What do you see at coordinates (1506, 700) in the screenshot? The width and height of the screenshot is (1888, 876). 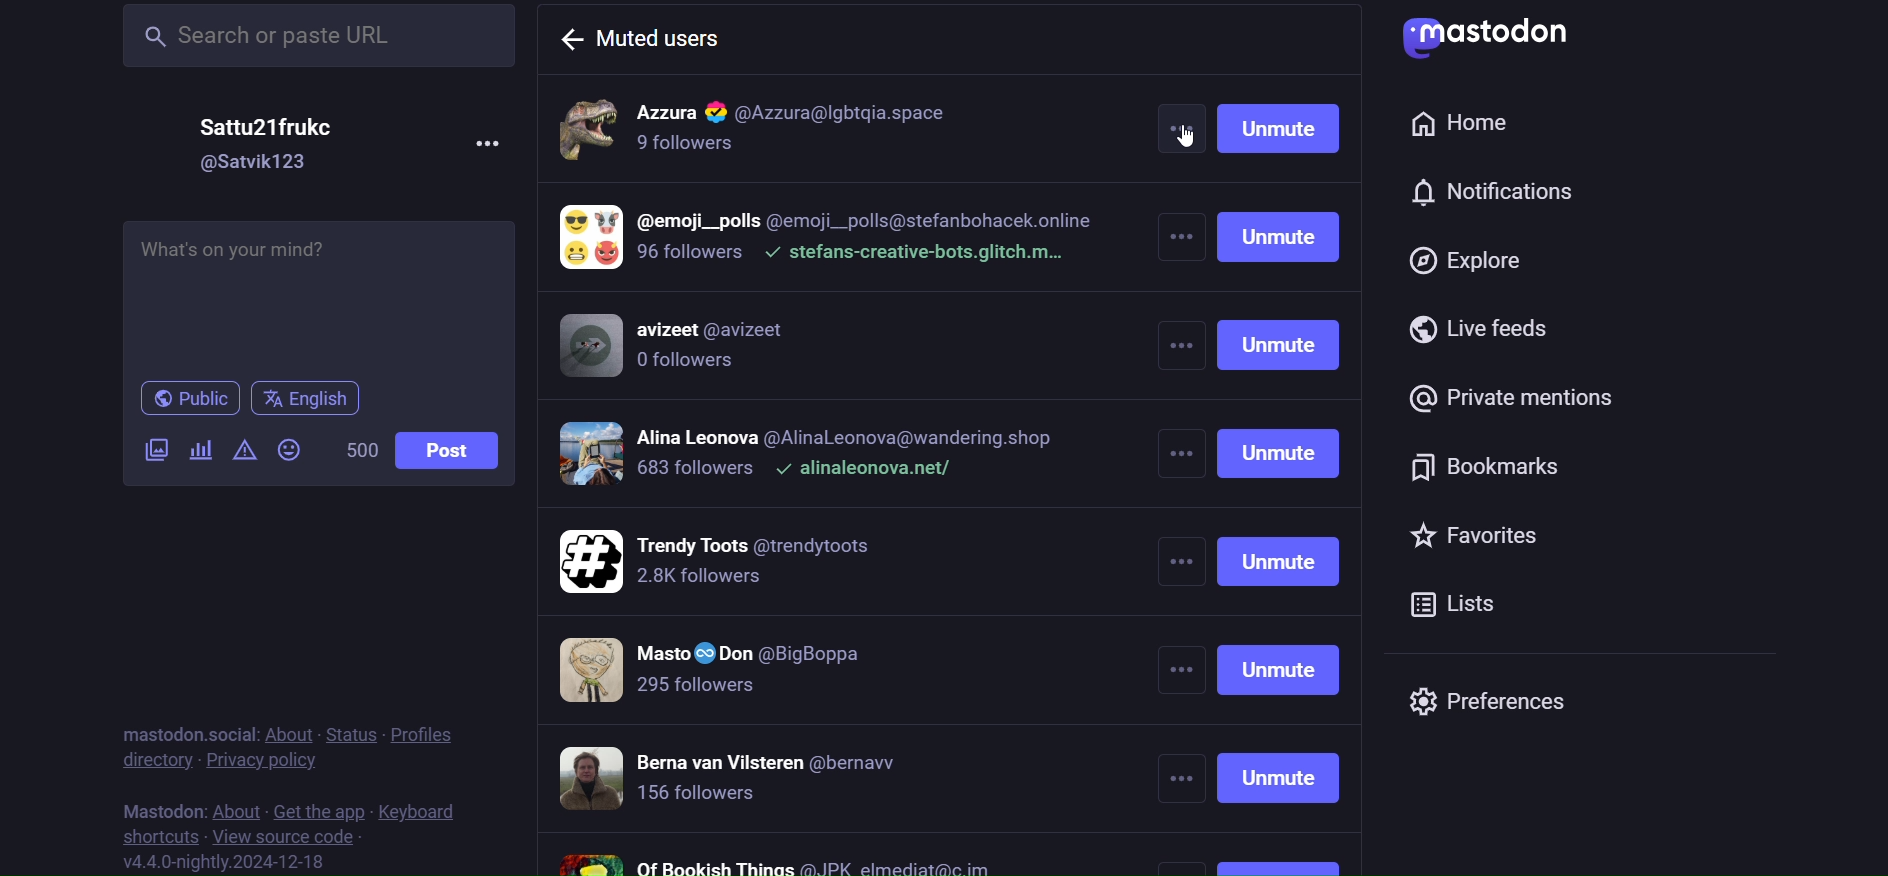 I see `preferences` at bounding box center [1506, 700].